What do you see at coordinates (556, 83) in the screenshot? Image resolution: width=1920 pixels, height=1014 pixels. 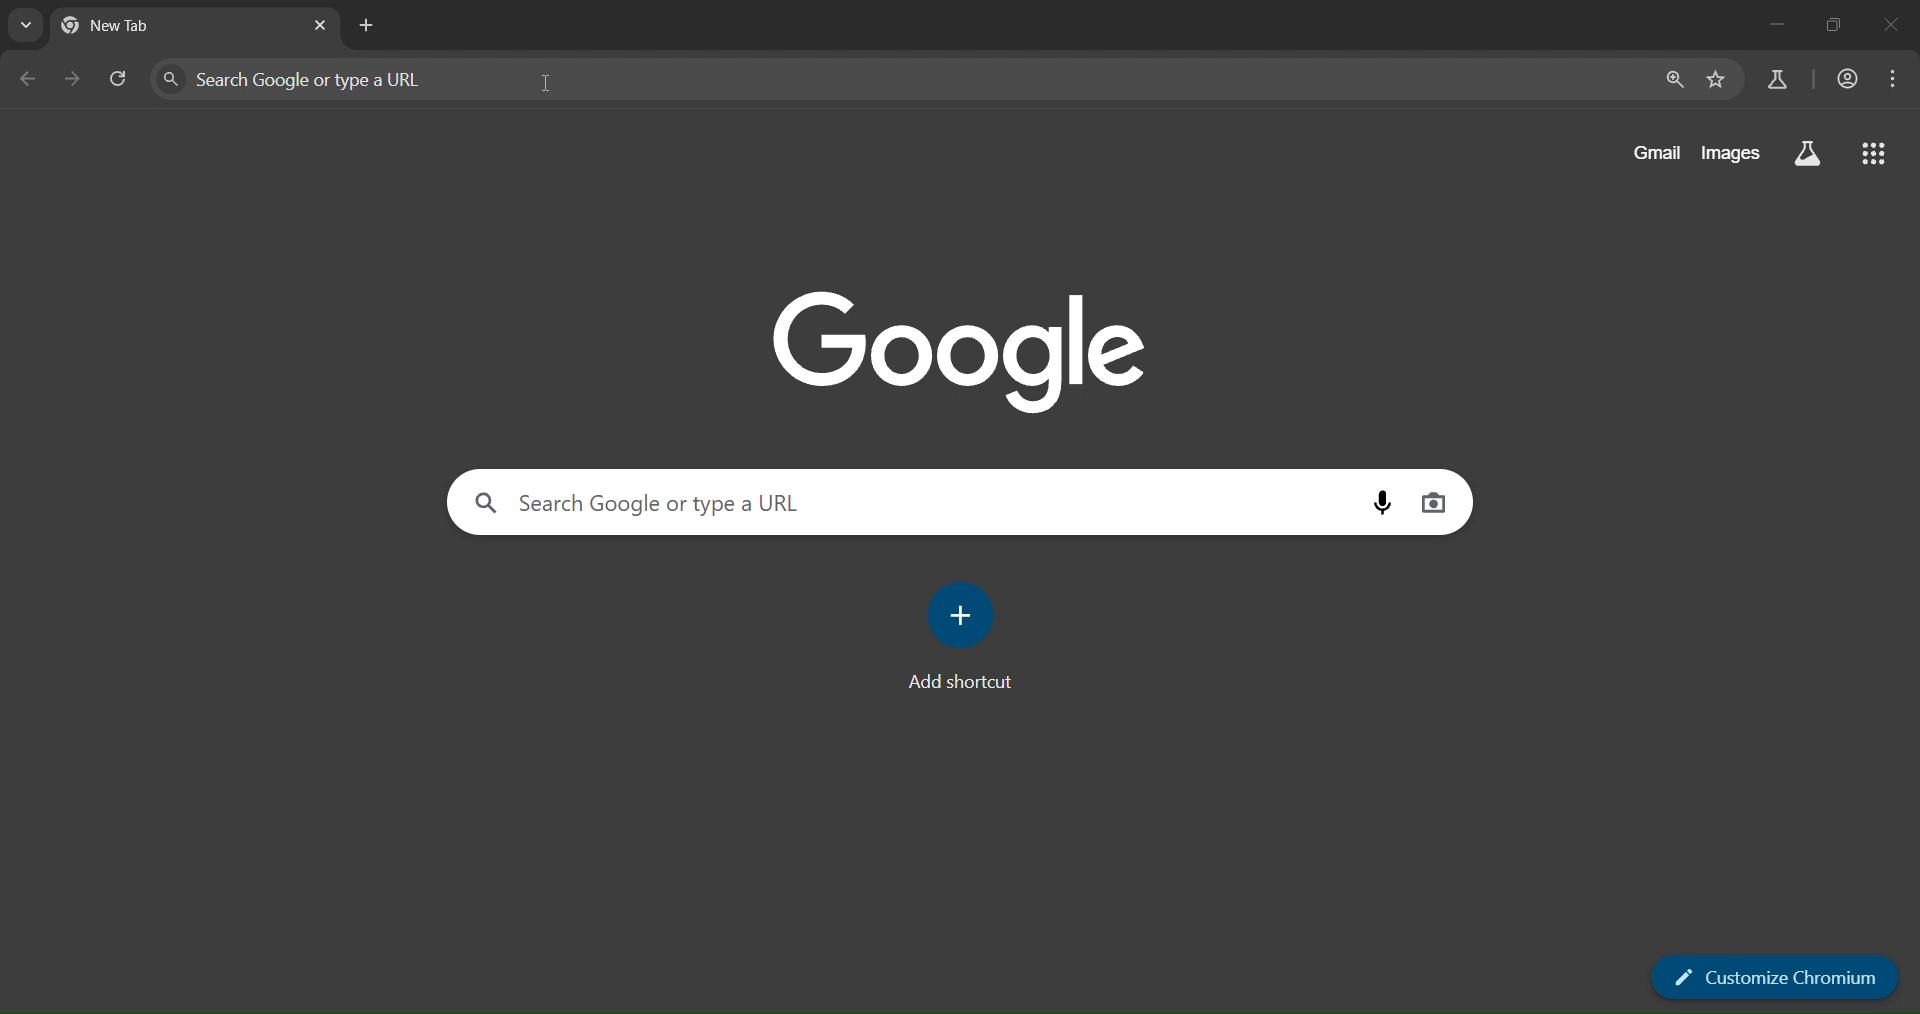 I see `cursor` at bounding box center [556, 83].